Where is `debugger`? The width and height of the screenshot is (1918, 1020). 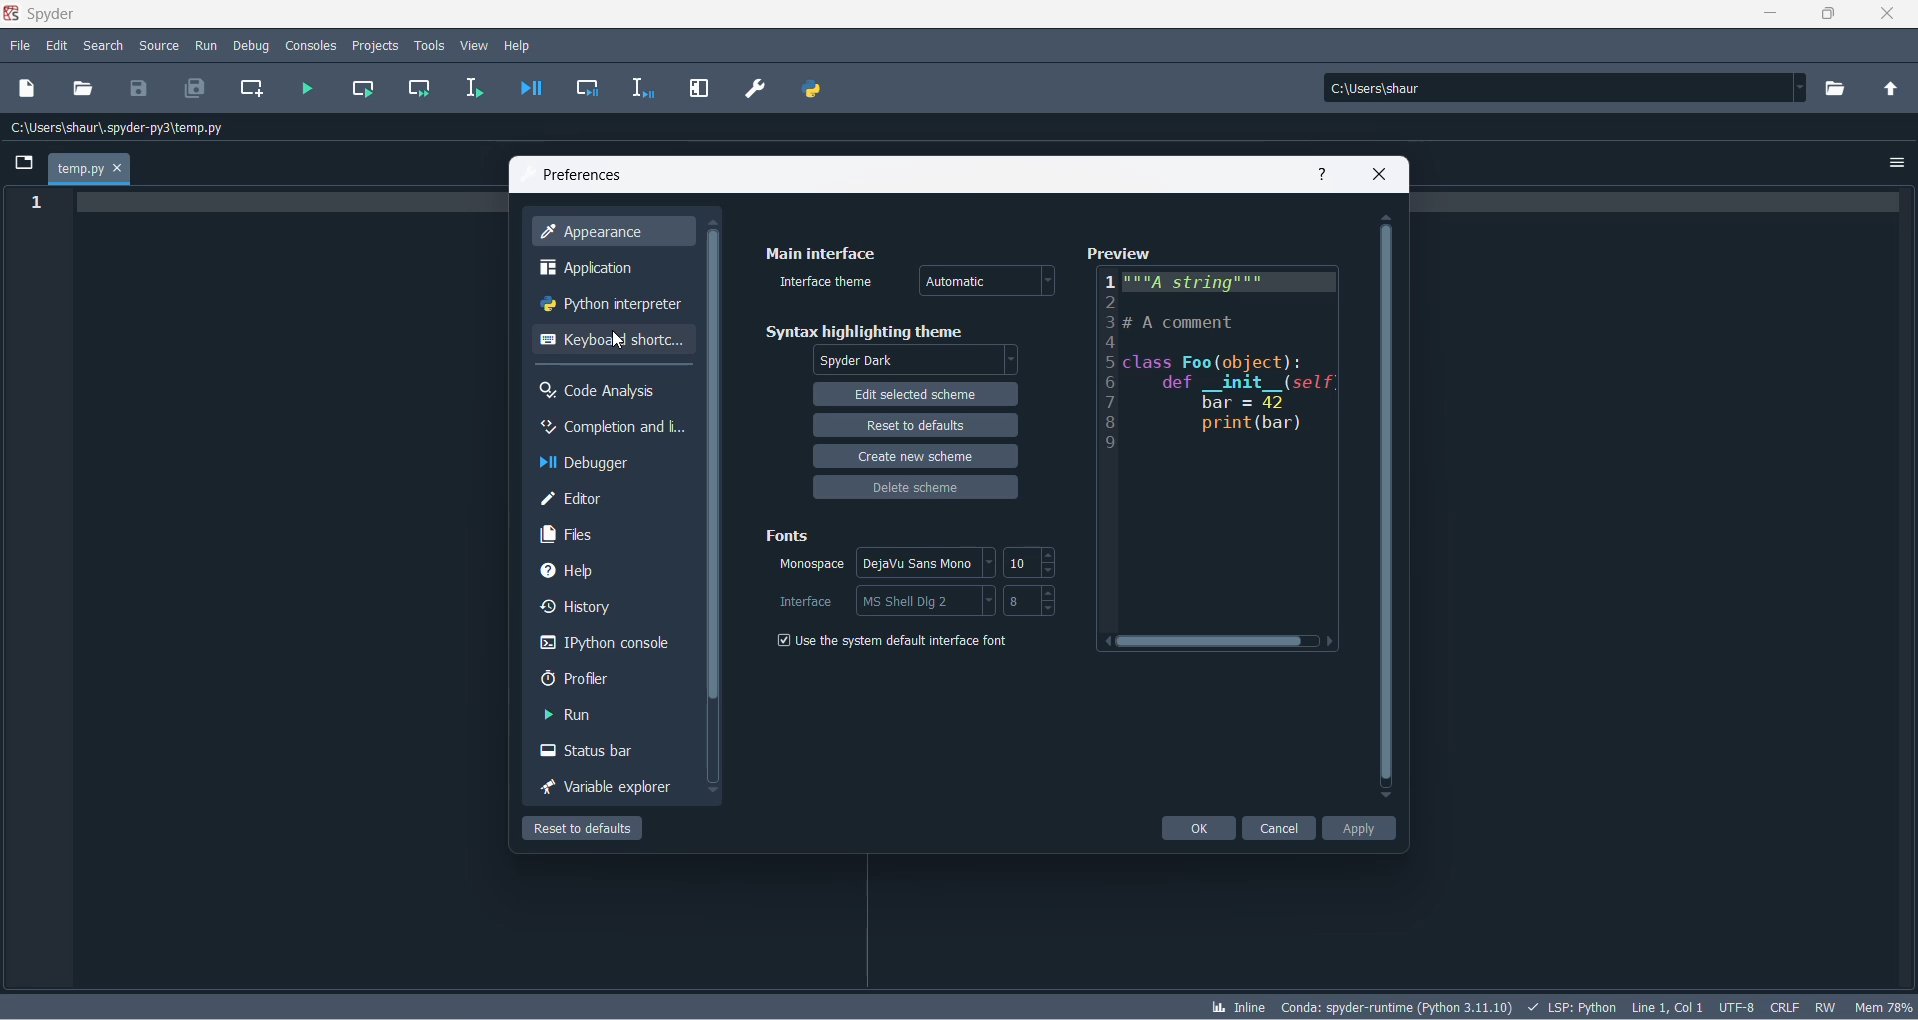
debugger is located at coordinates (613, 464).